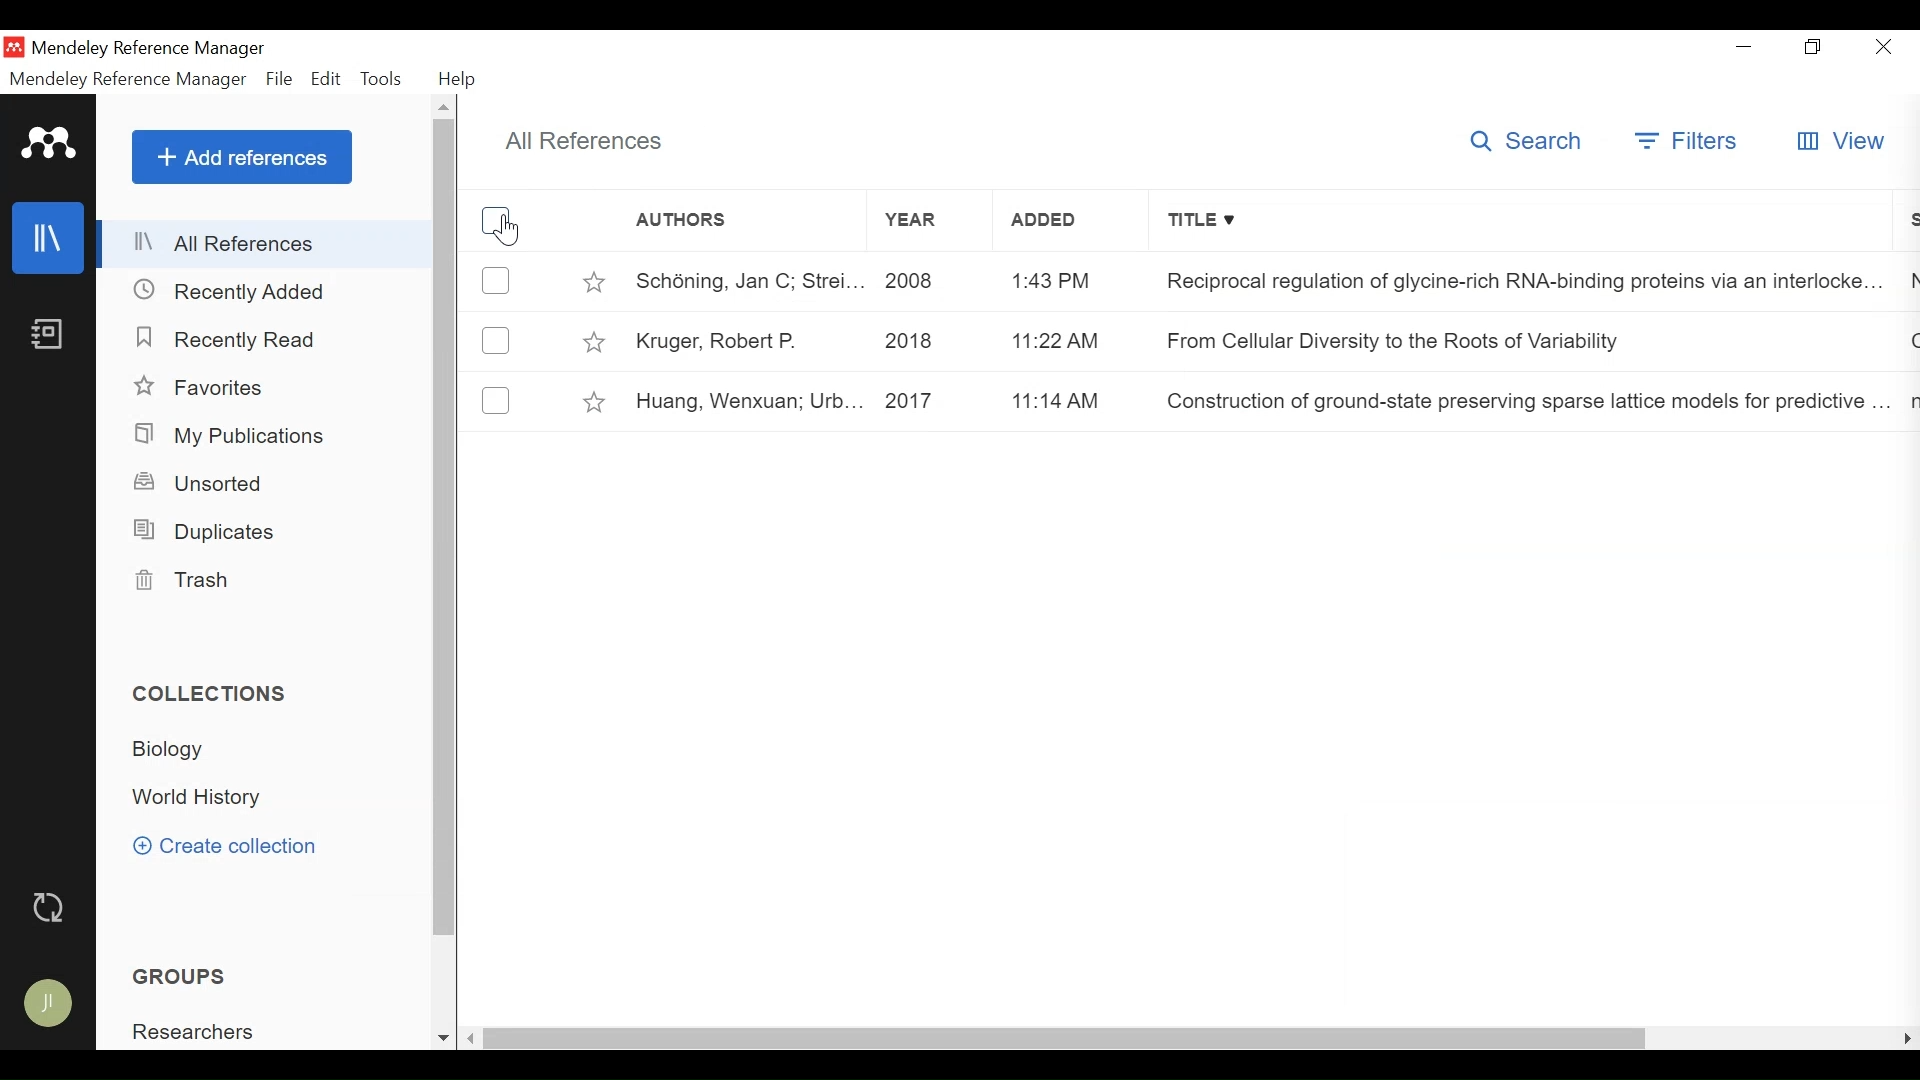  I want to click on My Publications, so click(232, 435).